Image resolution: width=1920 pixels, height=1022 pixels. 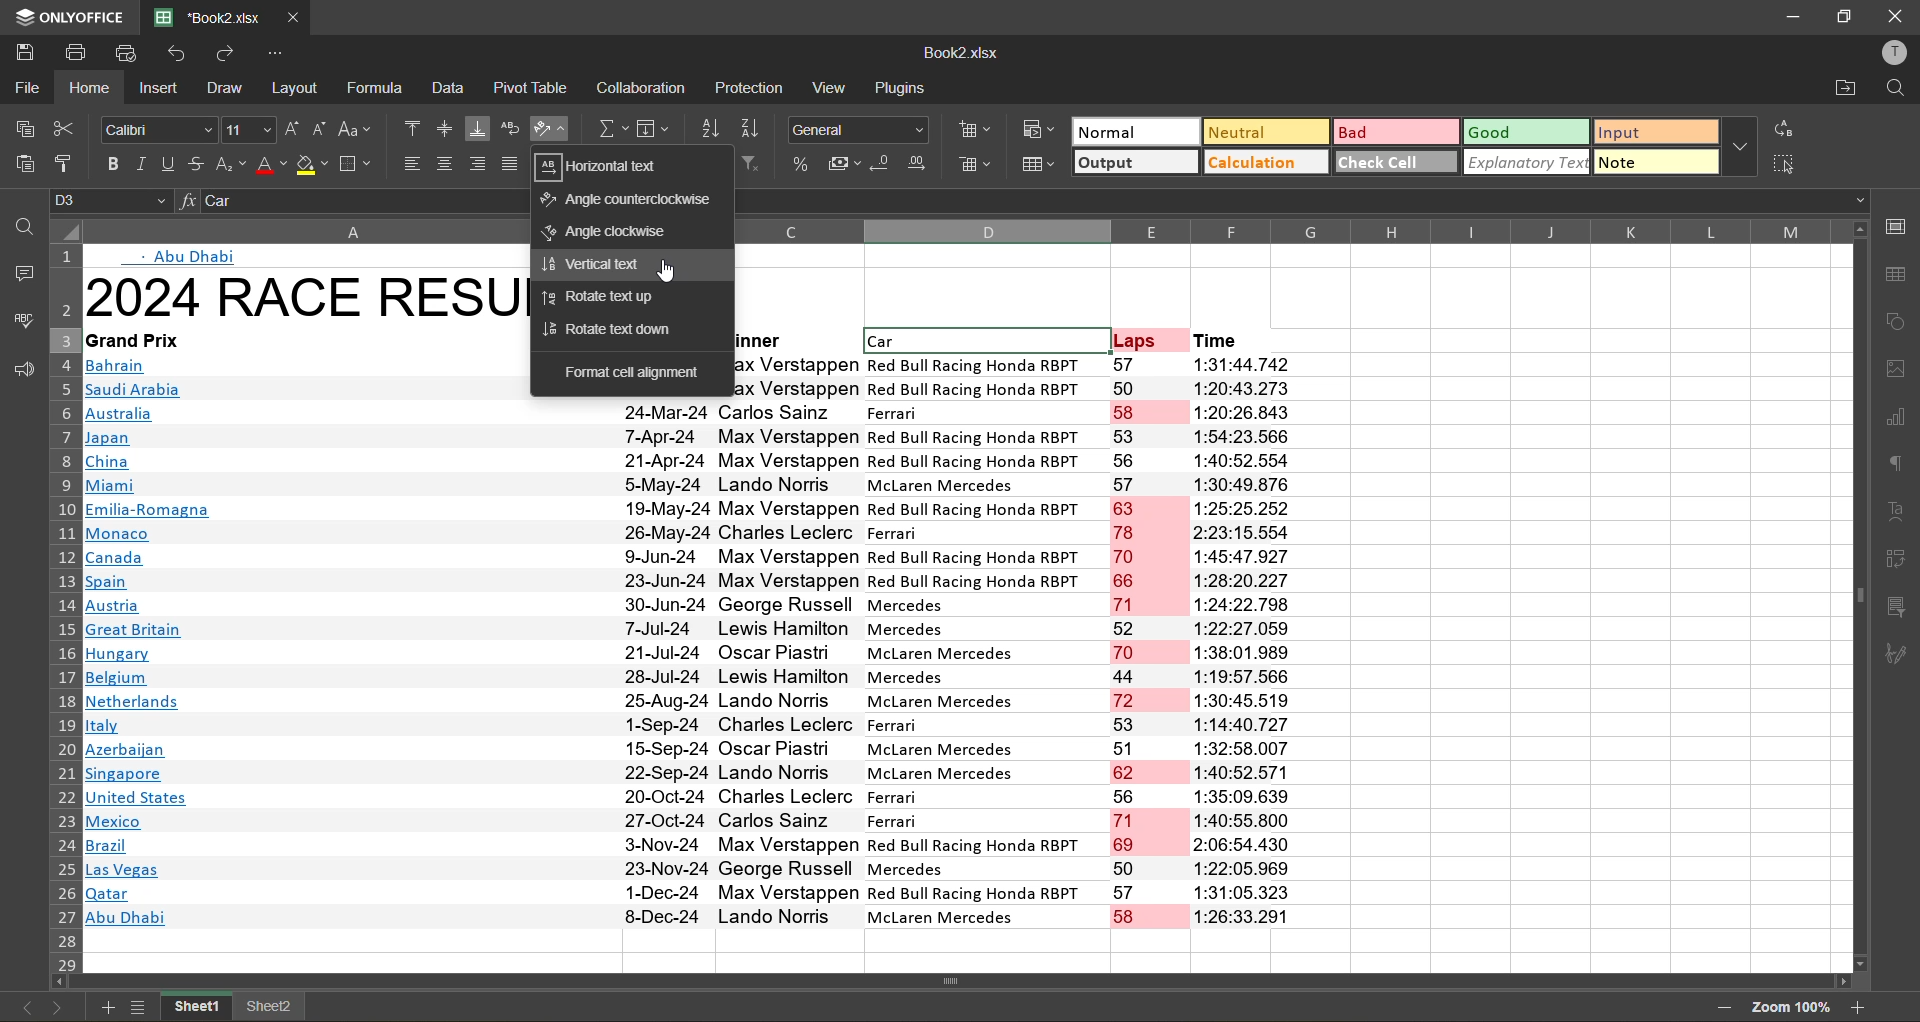 I want to click on cursor, so click(x=665, y=275).